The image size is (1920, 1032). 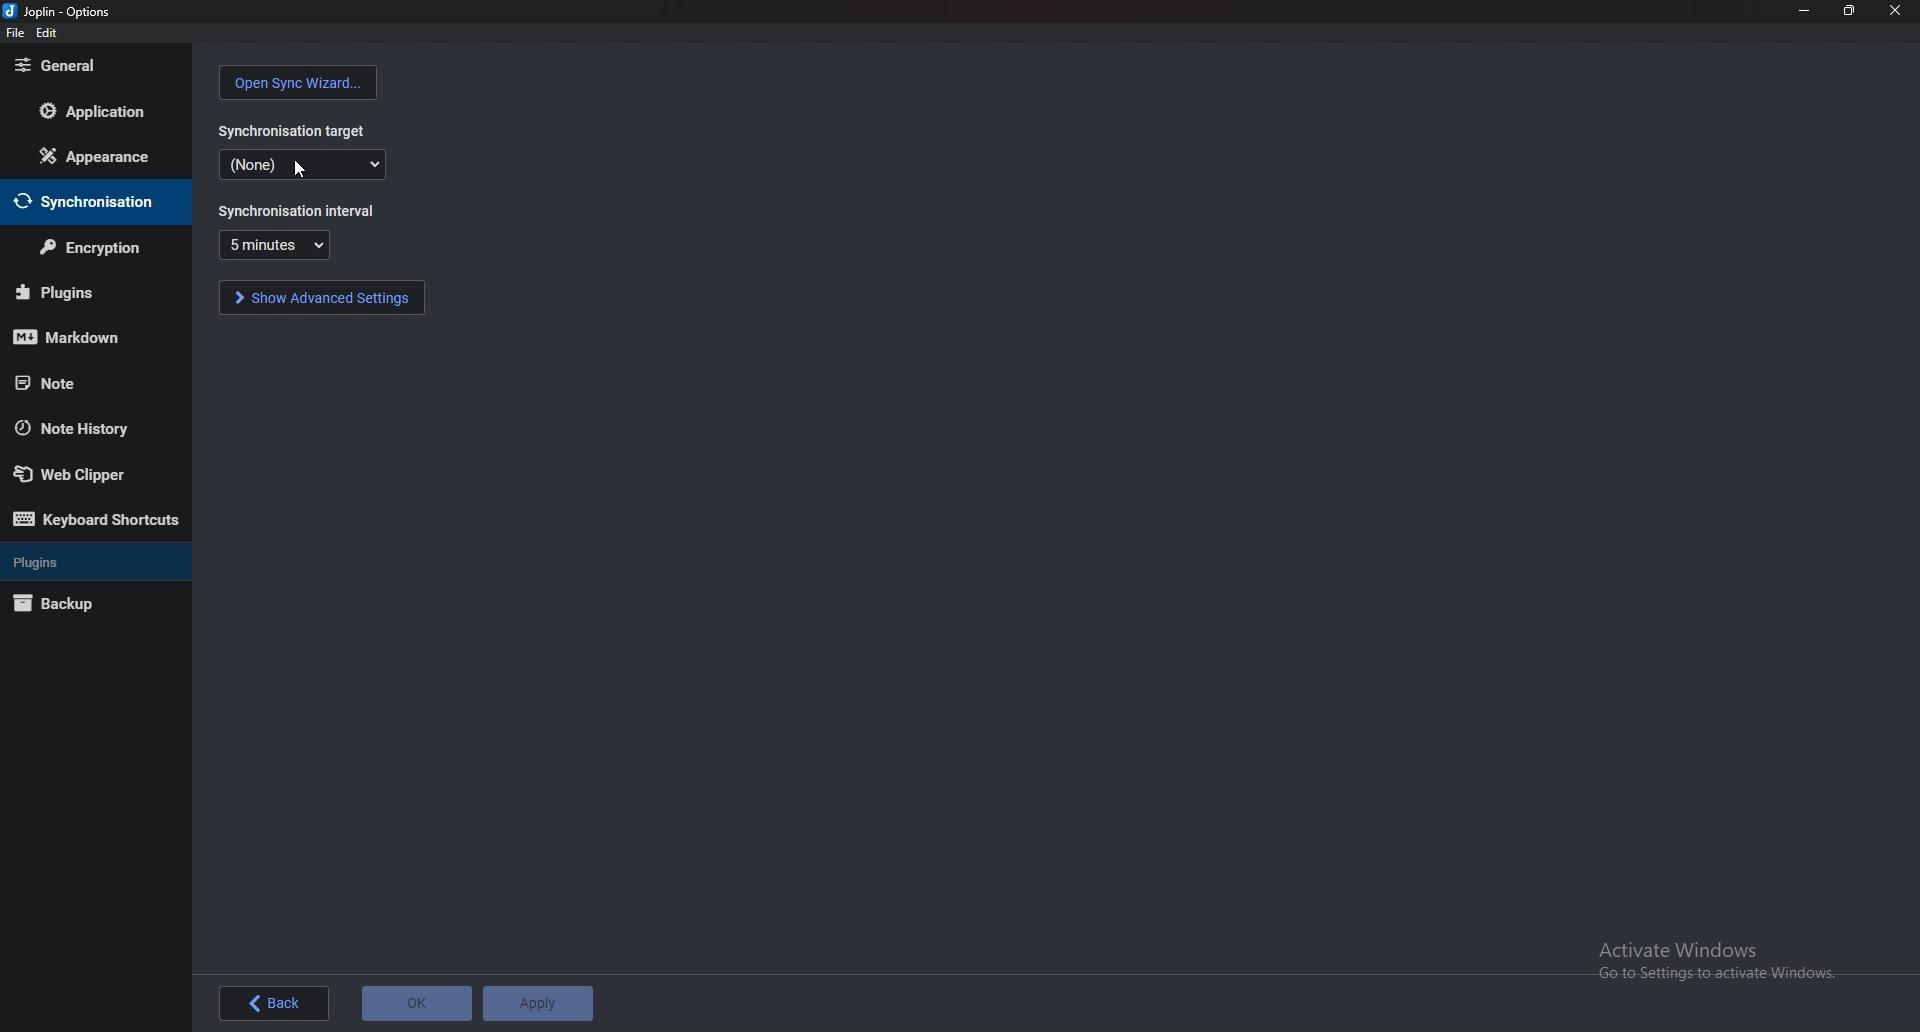 What do you see at coordinates (298, 83) in the screenshot?
I see `Open sync wizard` at bounding box center [298, 83].